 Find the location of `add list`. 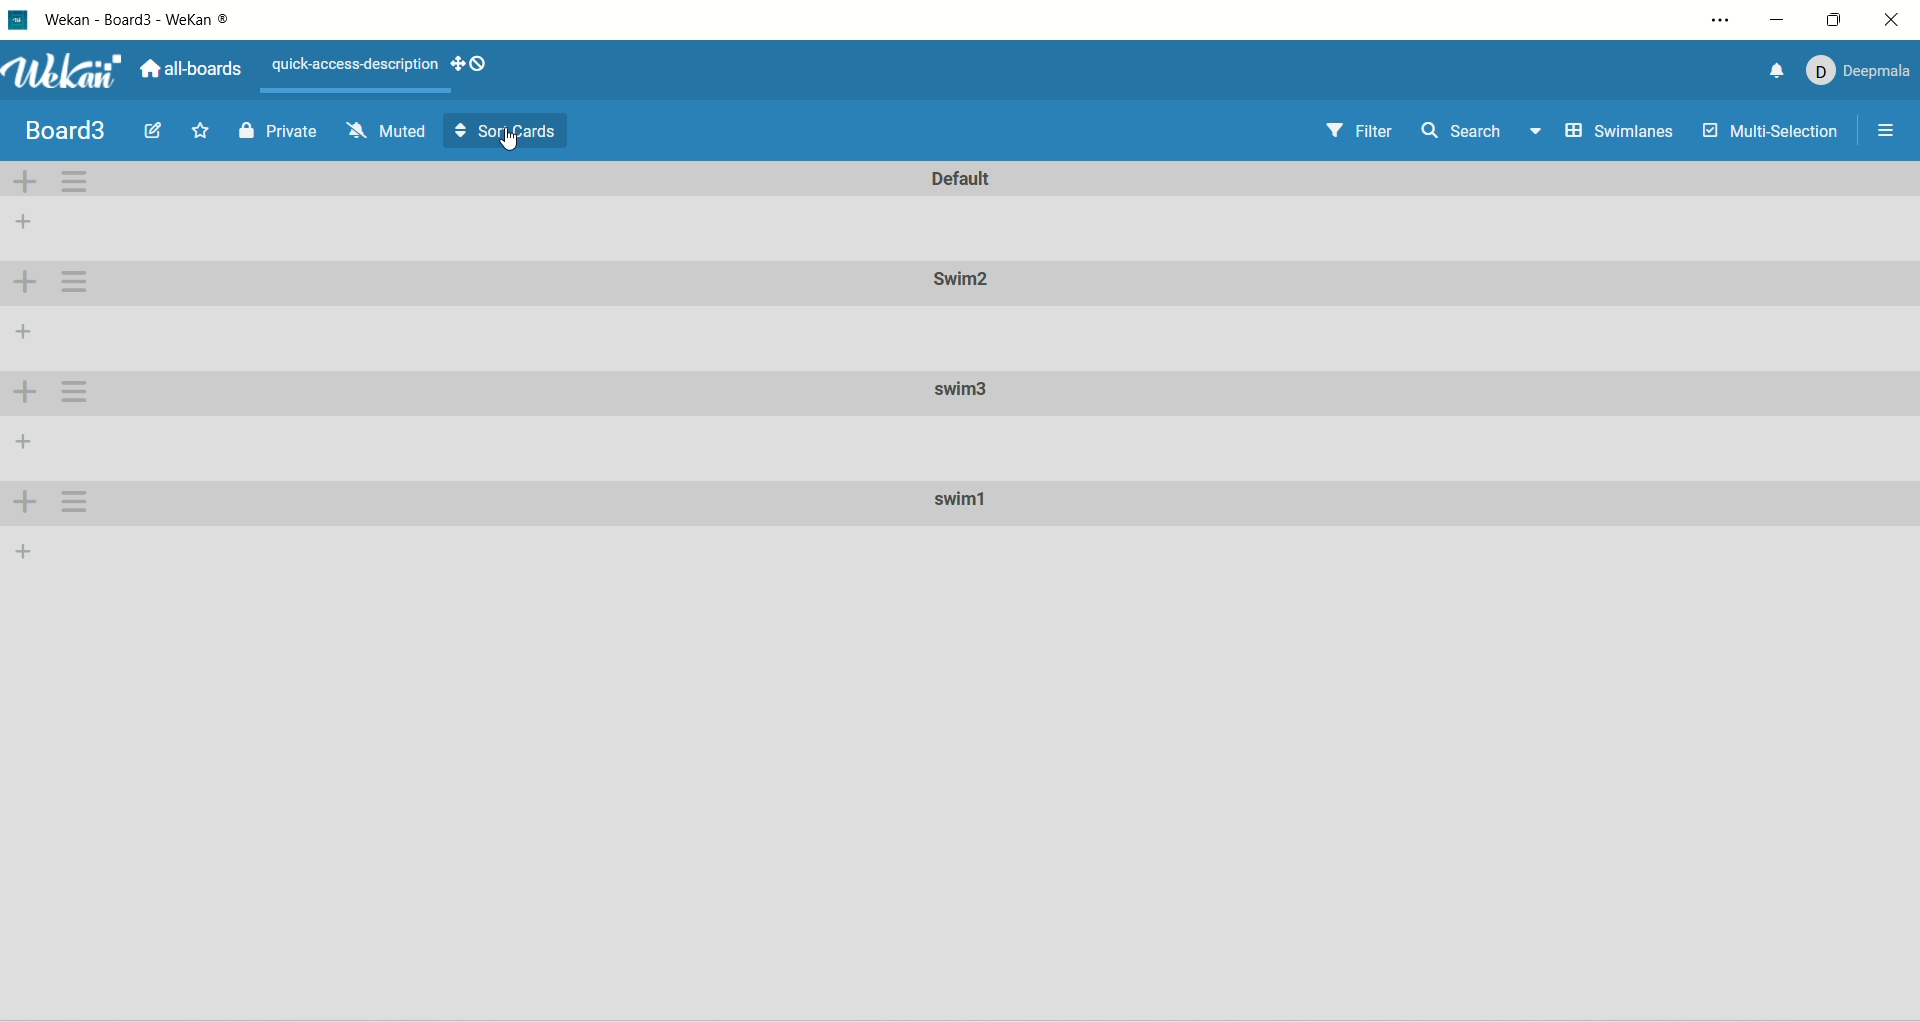

add list is located at coordinates (23, 549).